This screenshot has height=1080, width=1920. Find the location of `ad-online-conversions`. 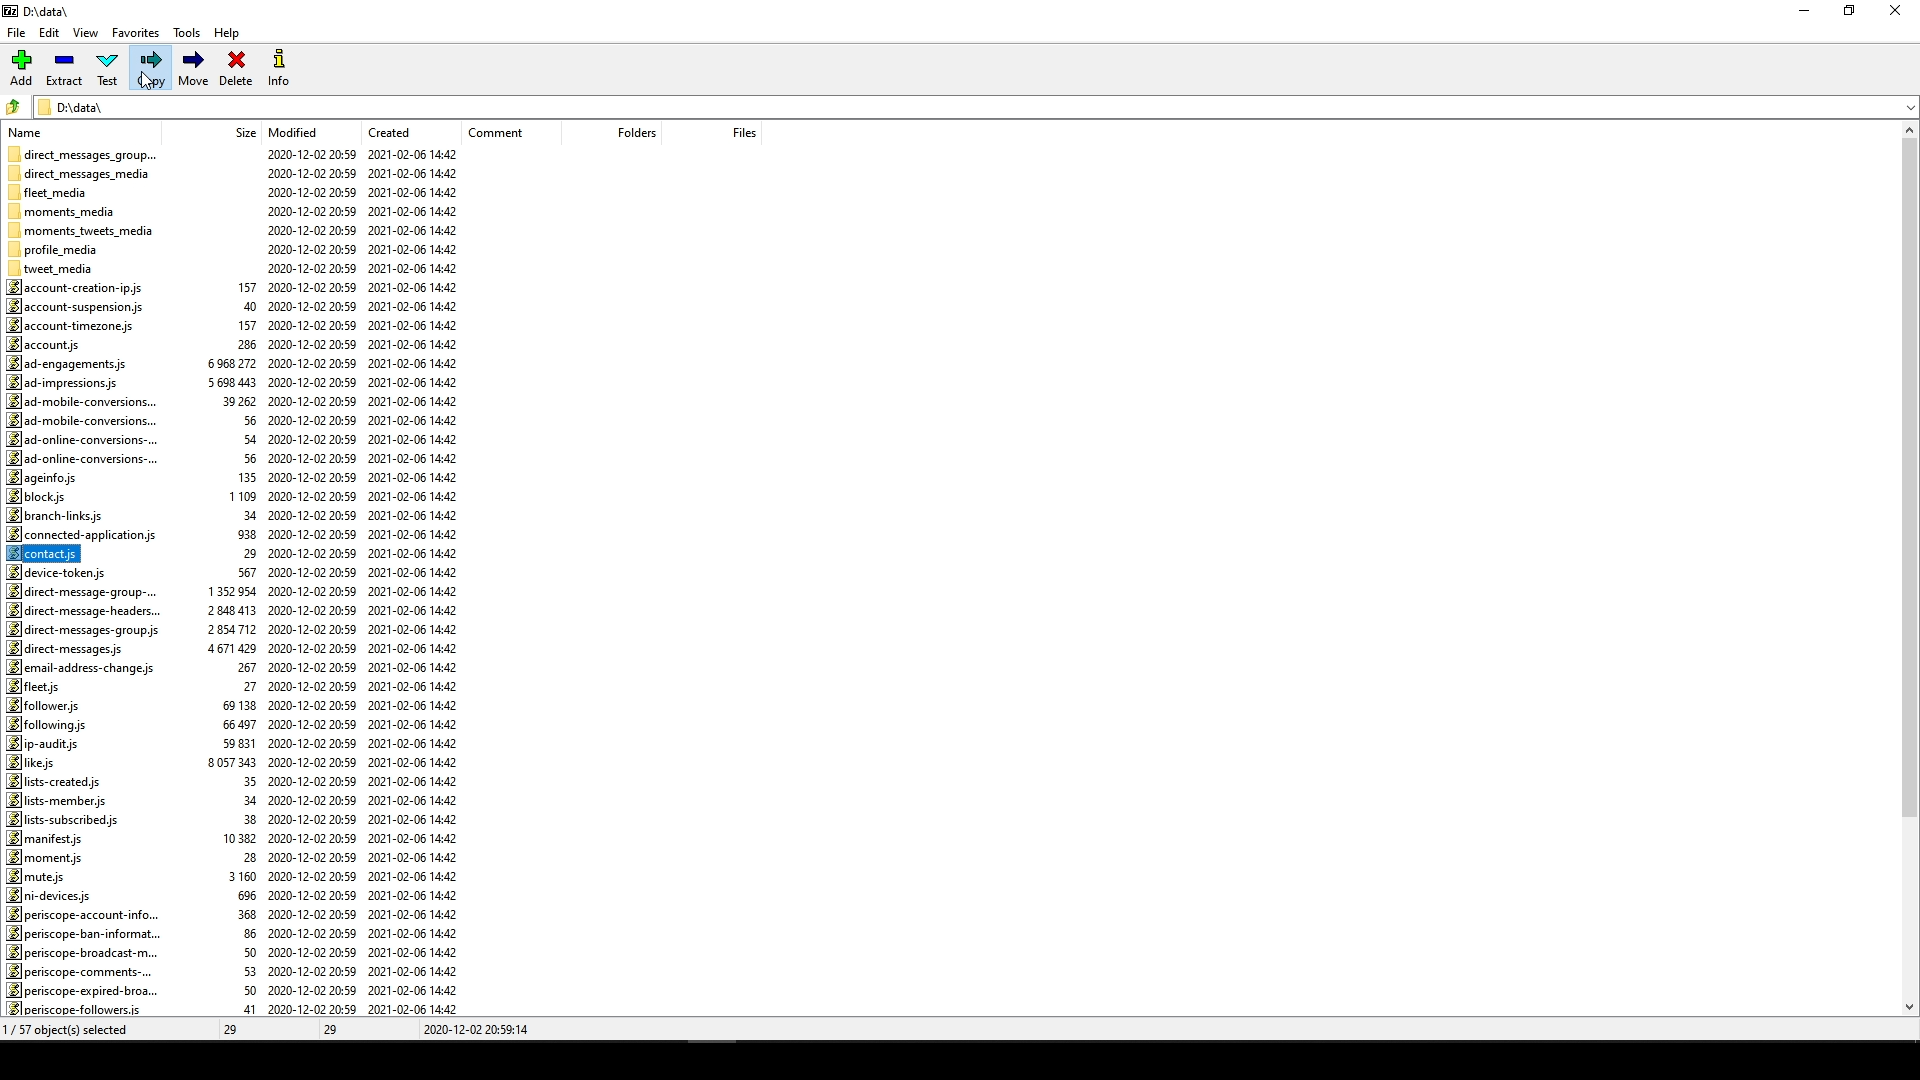

ad-online-conversions is located at coordinates (81, 457).